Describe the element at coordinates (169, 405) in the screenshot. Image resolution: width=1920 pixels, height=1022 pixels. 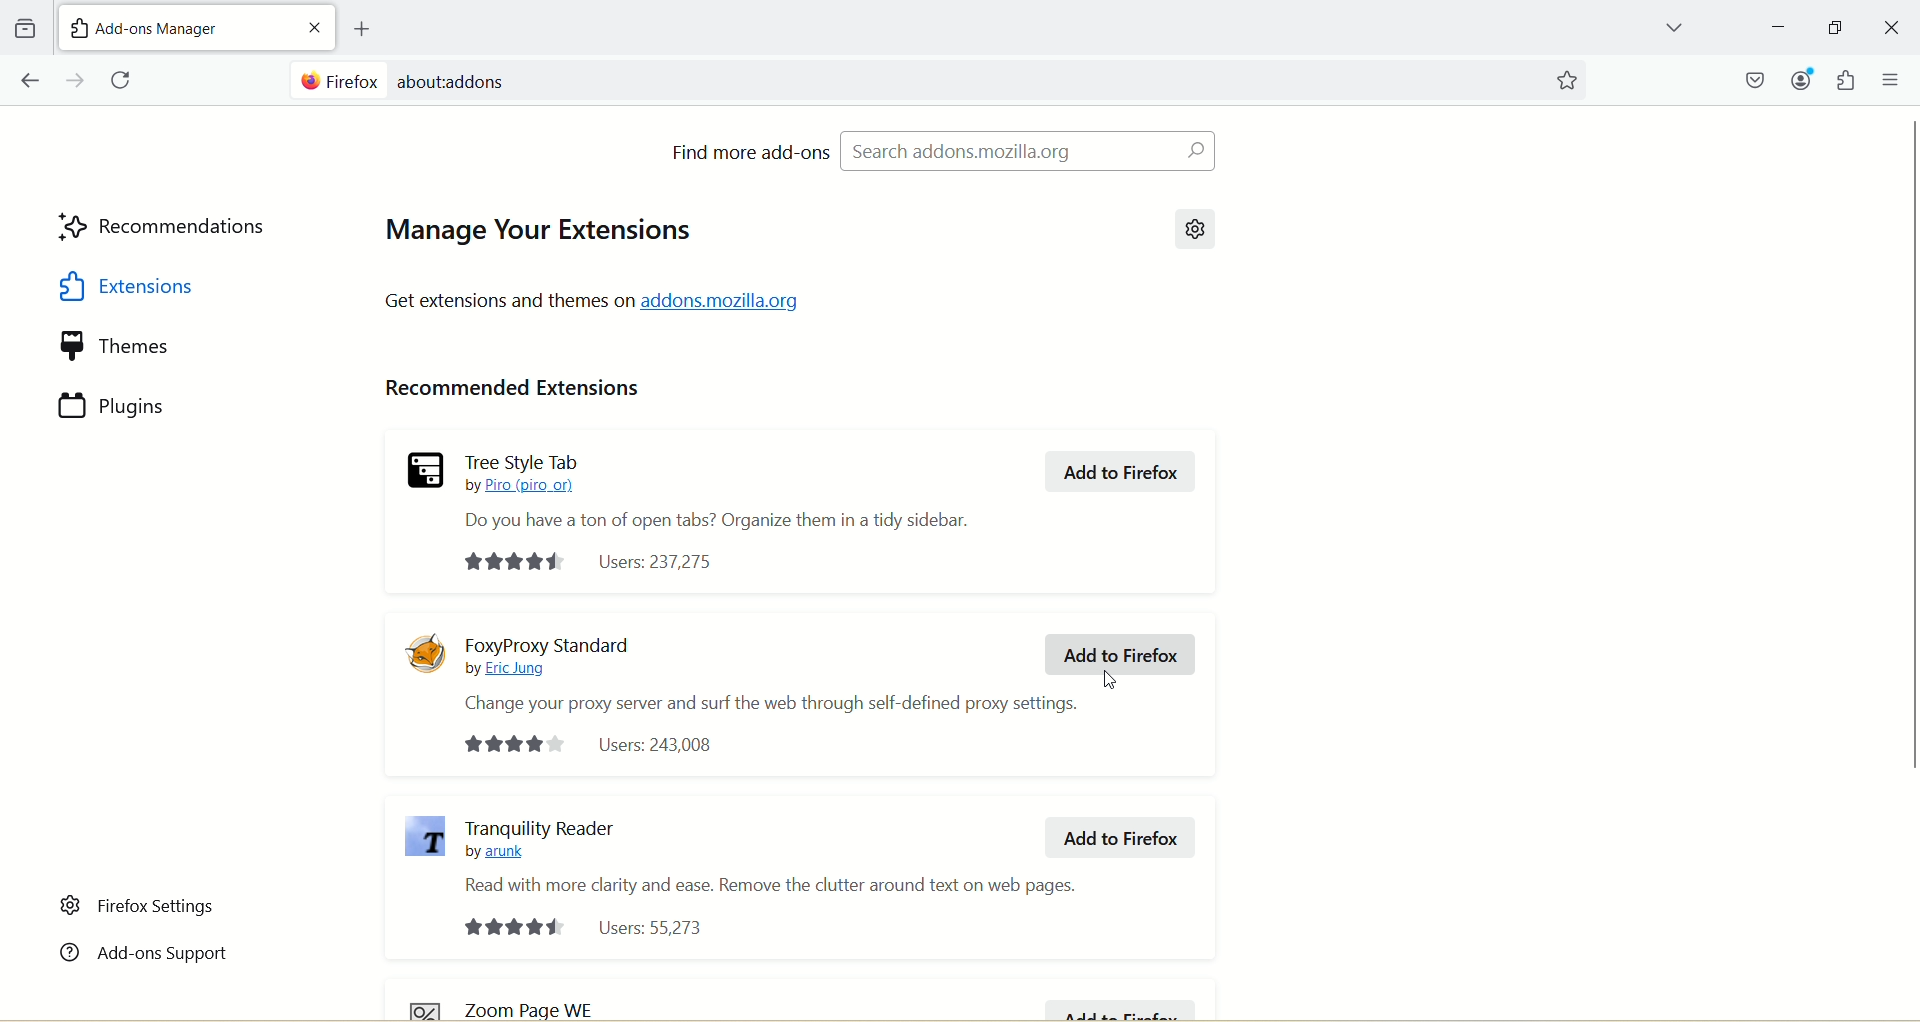
I see `Plugins` at that location.